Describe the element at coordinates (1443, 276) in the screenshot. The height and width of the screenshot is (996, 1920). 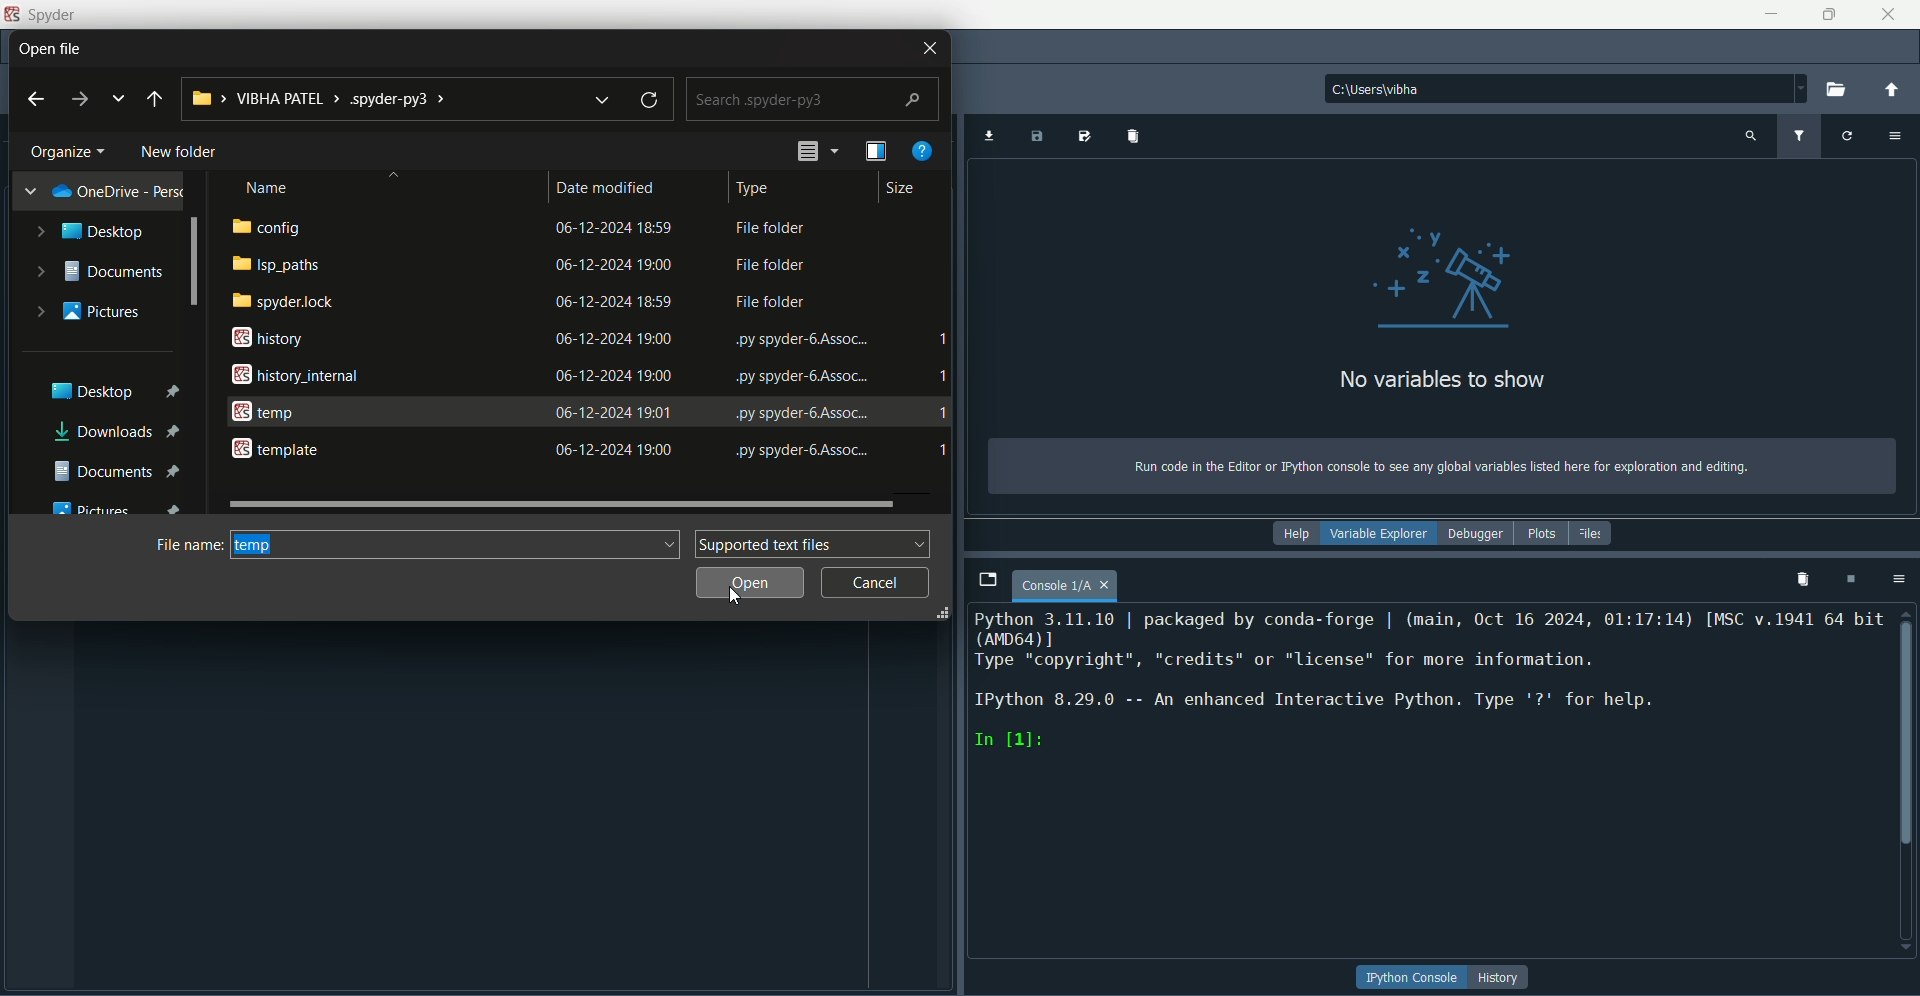
I see `graphics` at that location.